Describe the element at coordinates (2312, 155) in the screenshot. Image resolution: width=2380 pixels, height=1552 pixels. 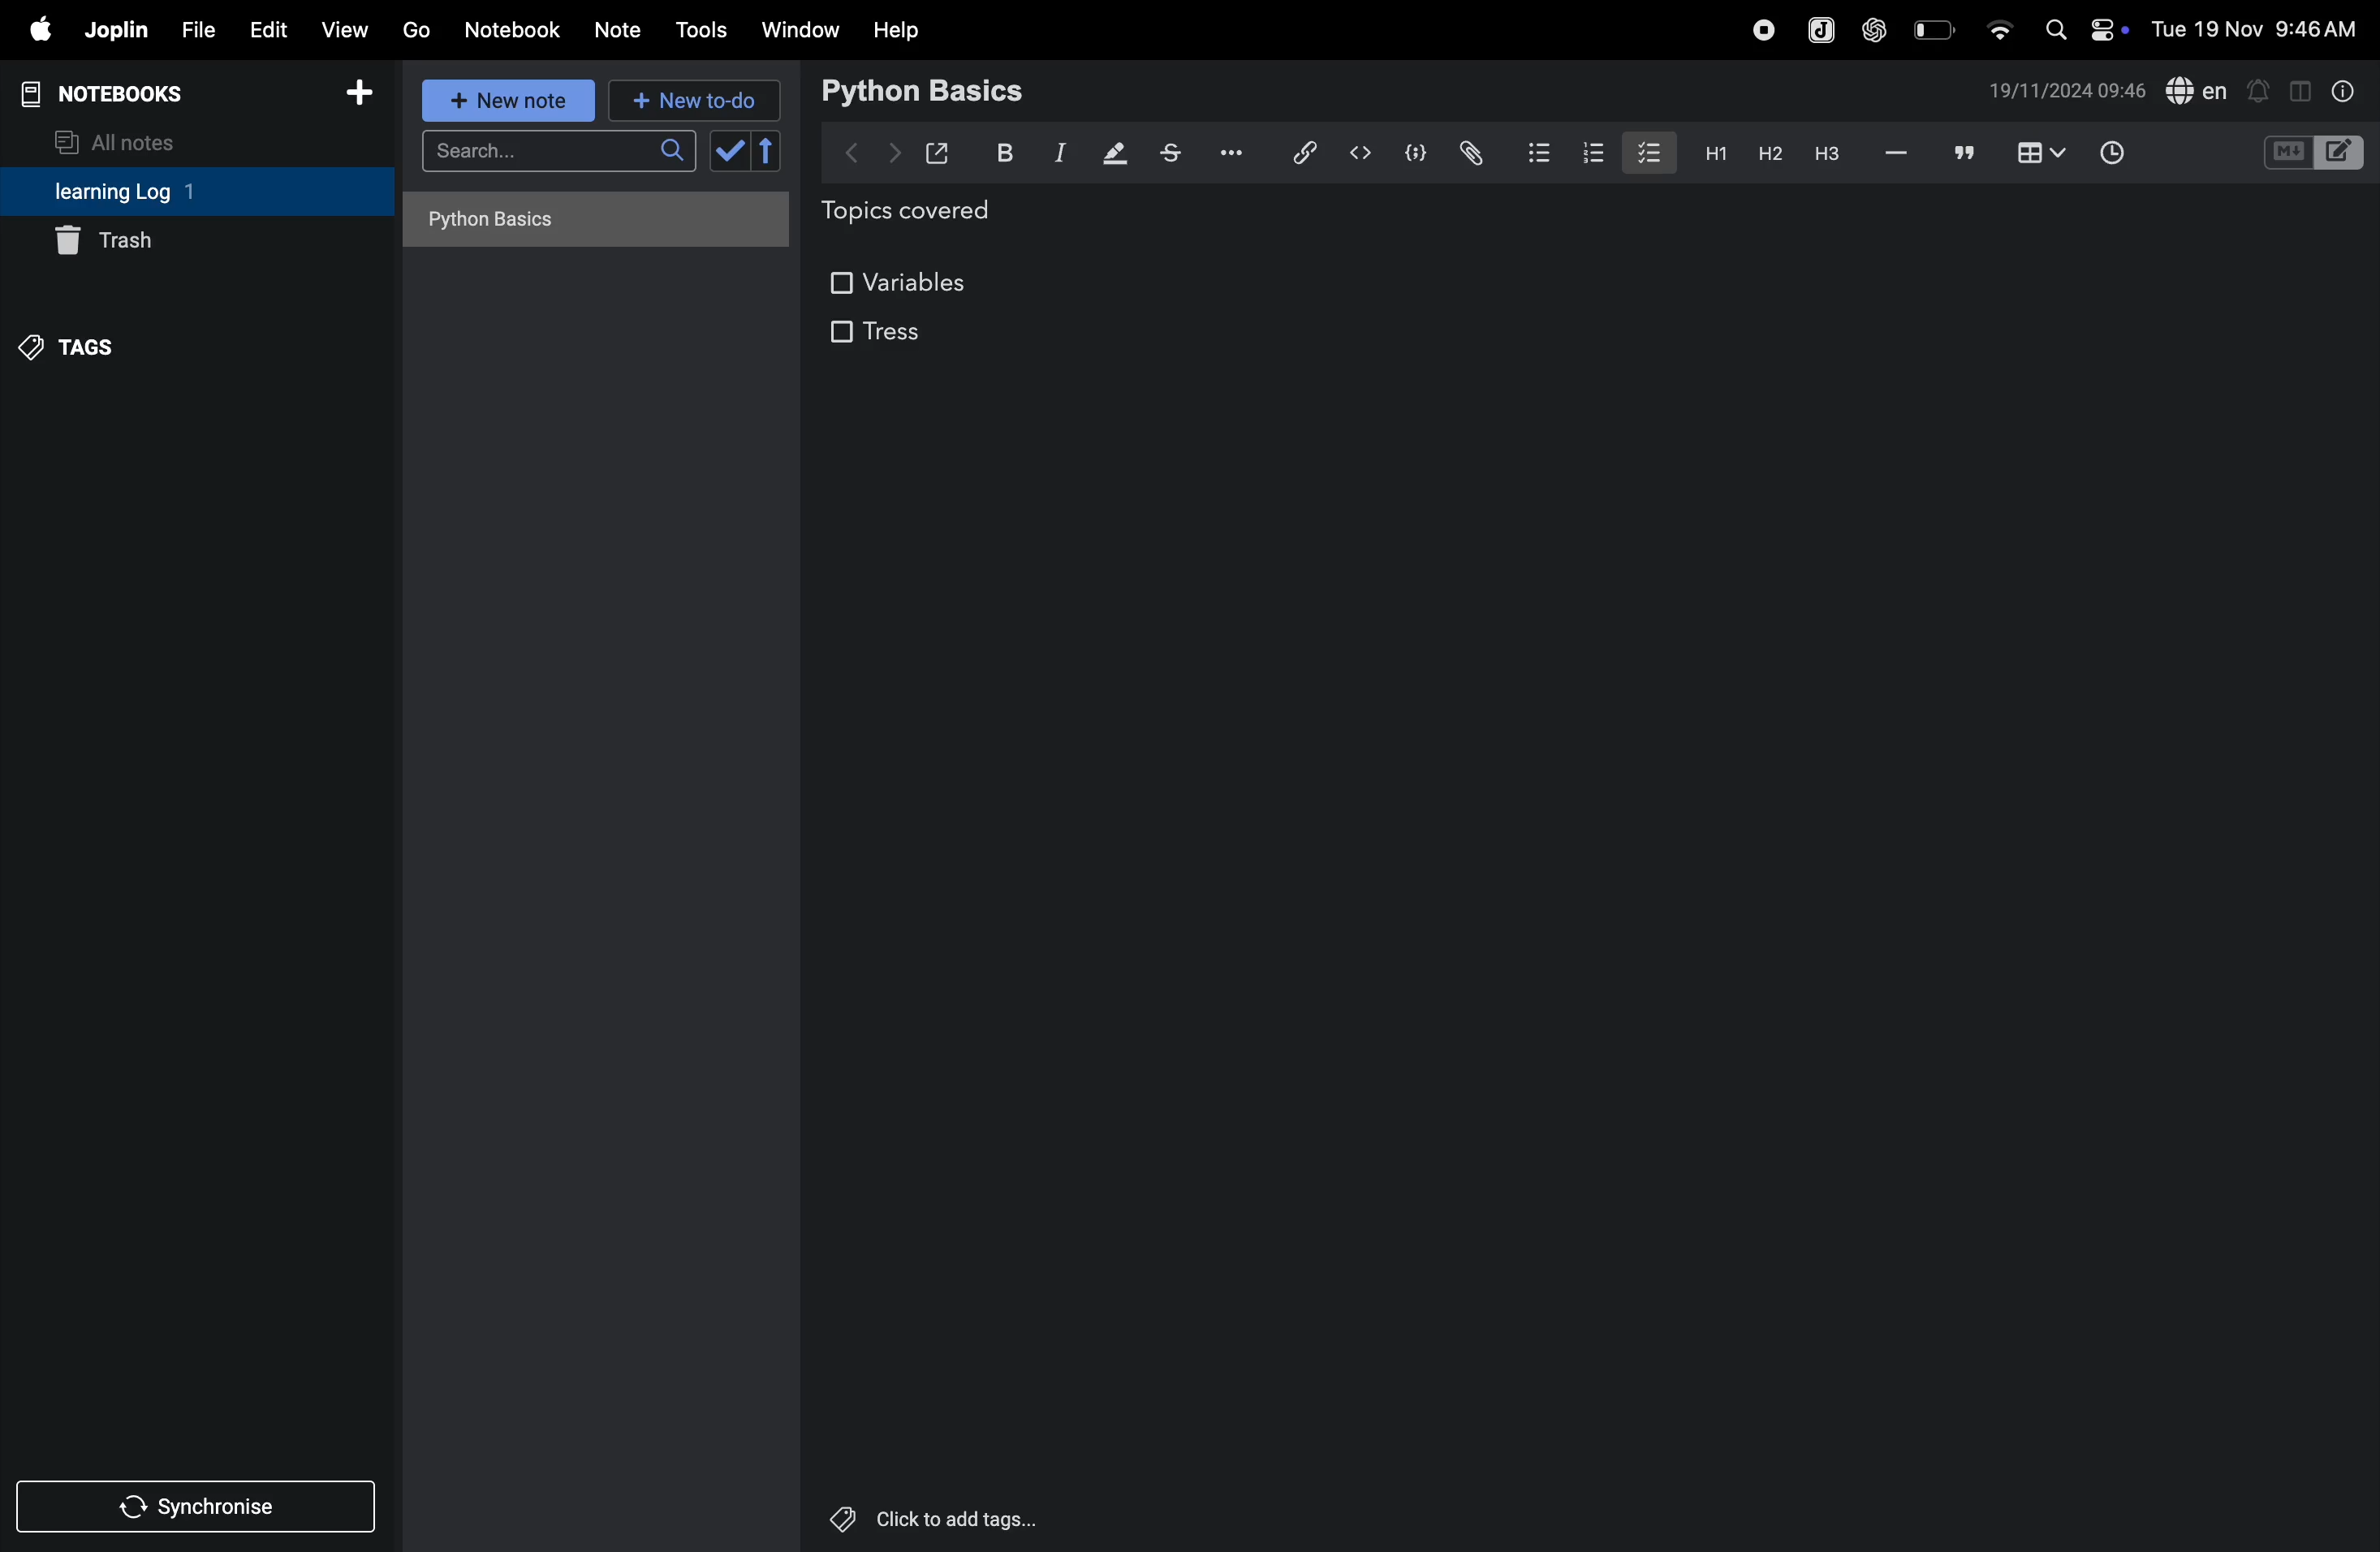
I see `code block` at that location.